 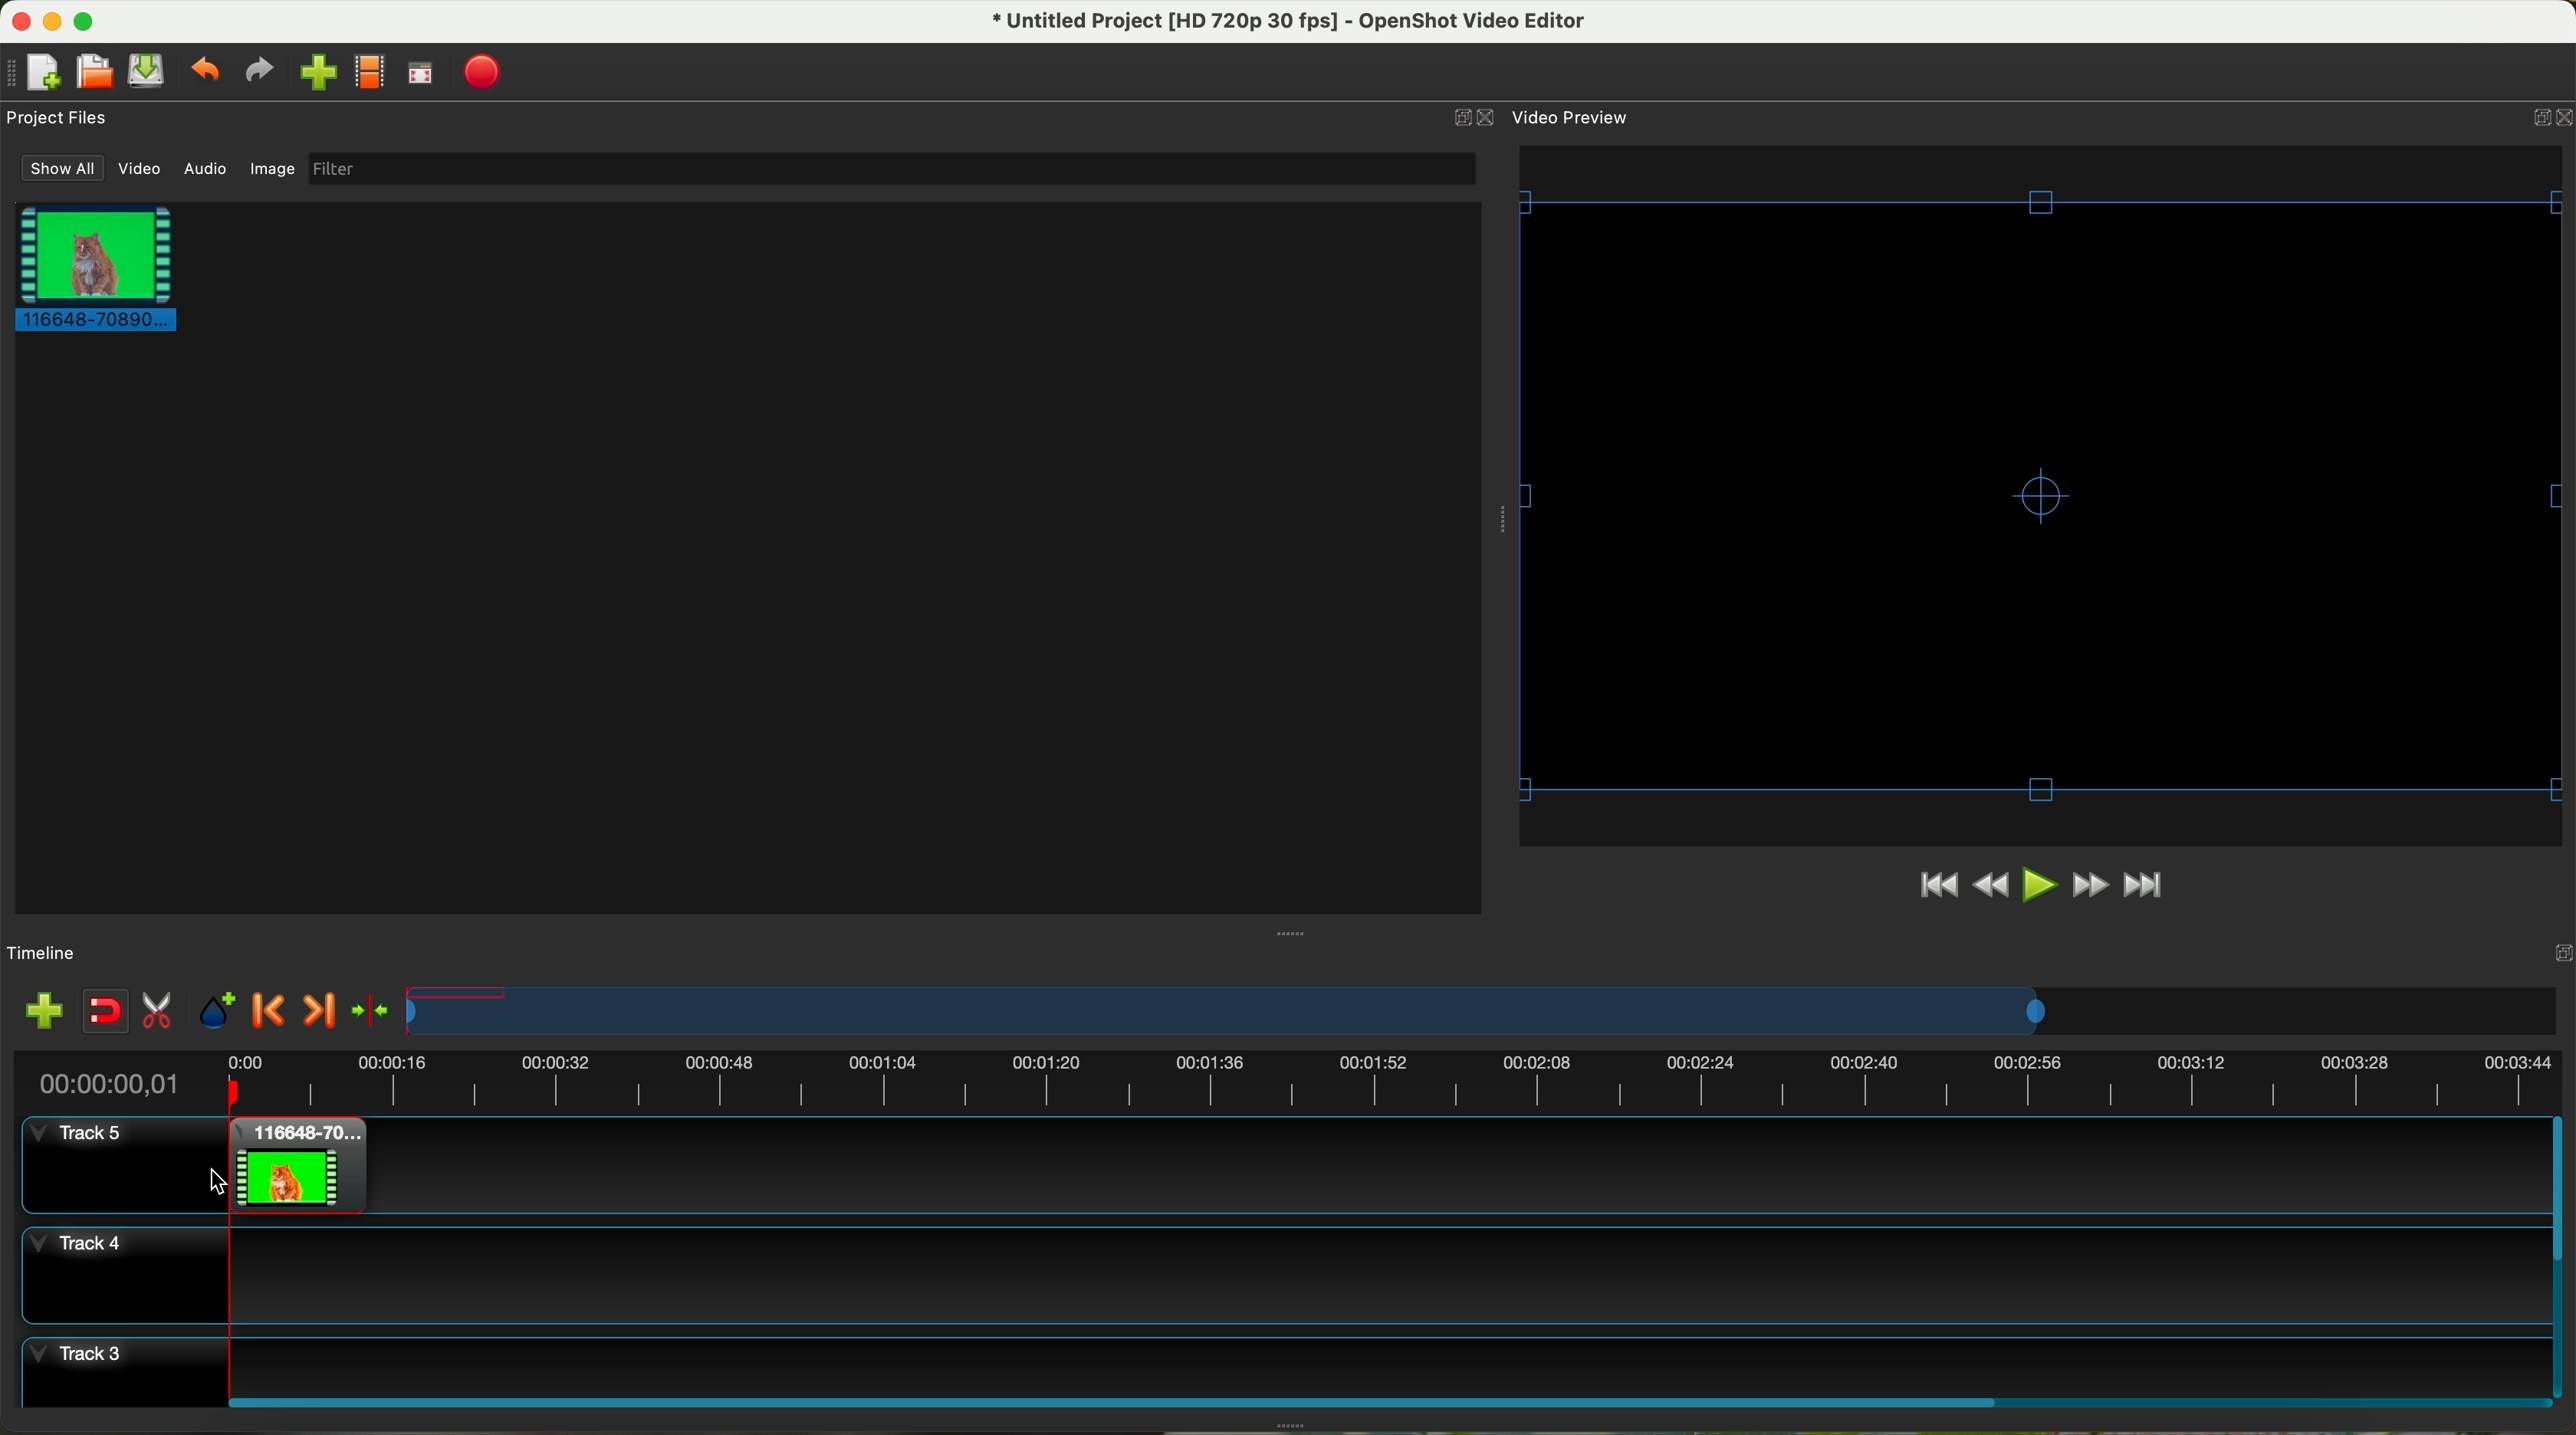 I want to click on add mark, so click(x=217, y=1011).